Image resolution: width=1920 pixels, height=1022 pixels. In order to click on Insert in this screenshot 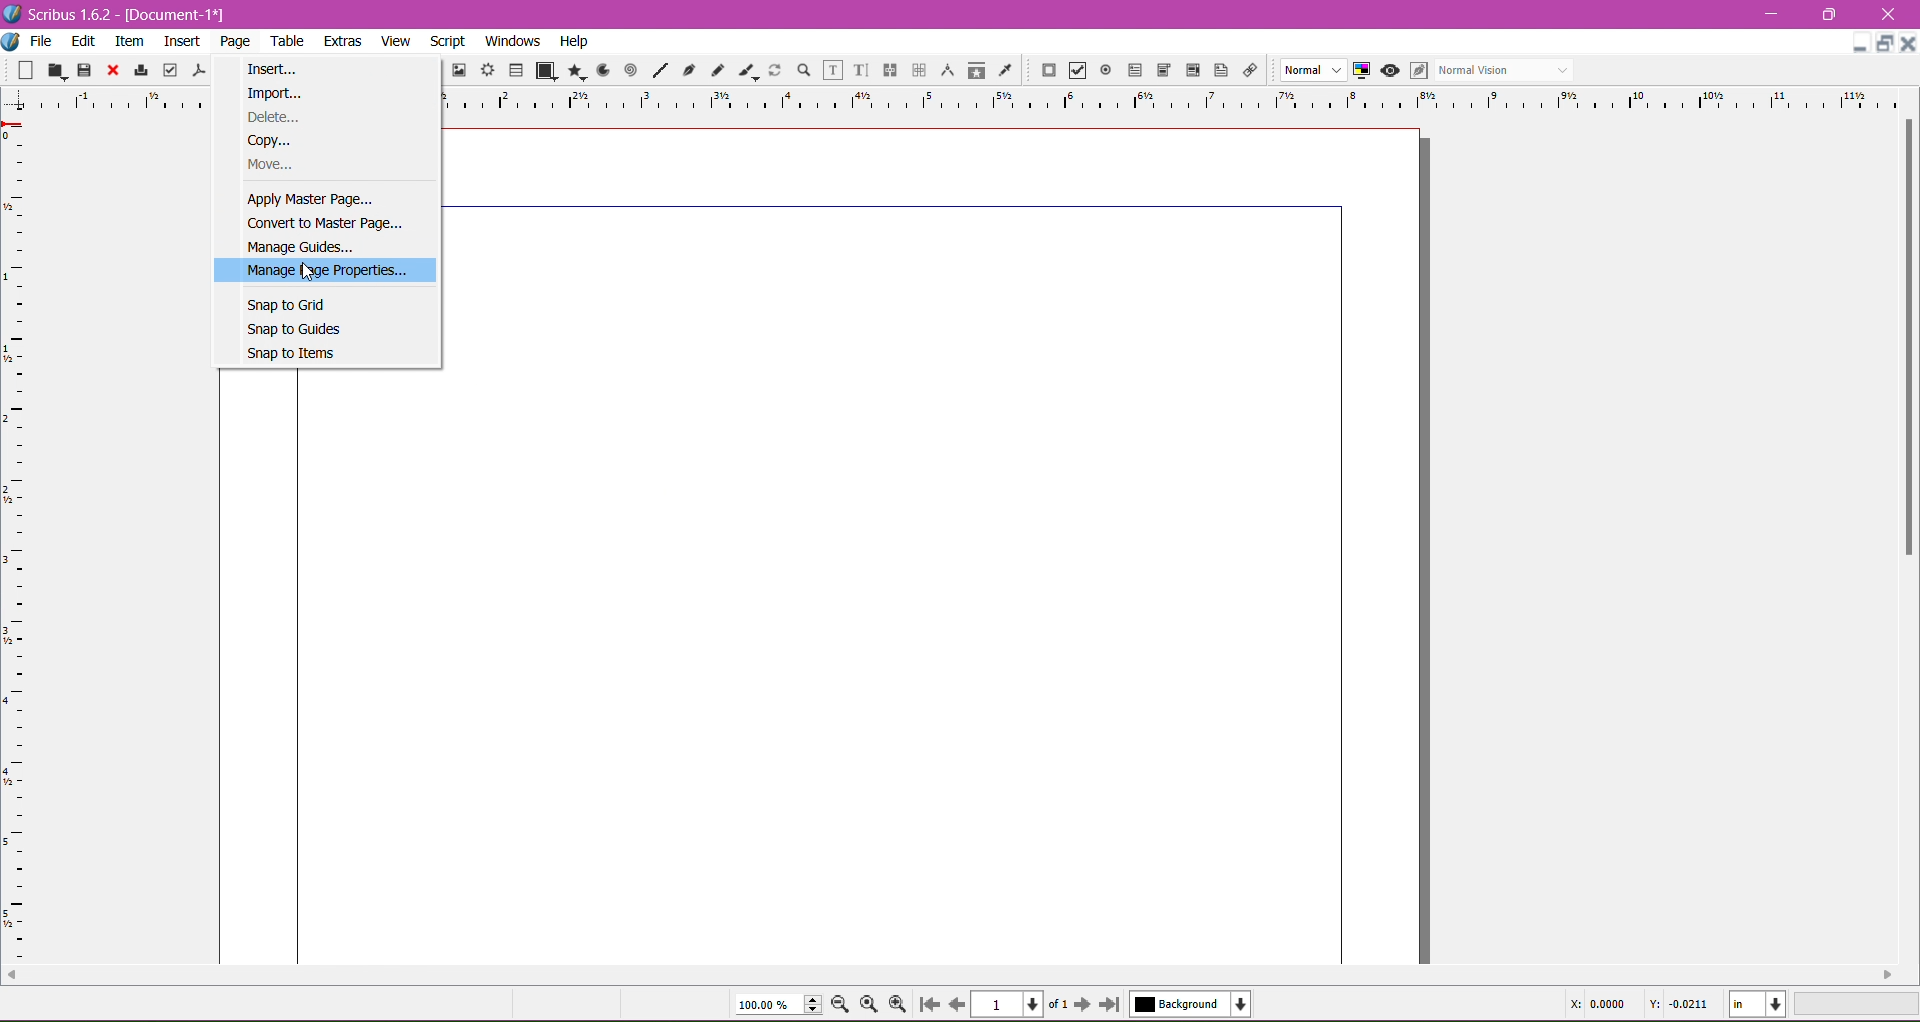, I will do `click(181, 42)`.